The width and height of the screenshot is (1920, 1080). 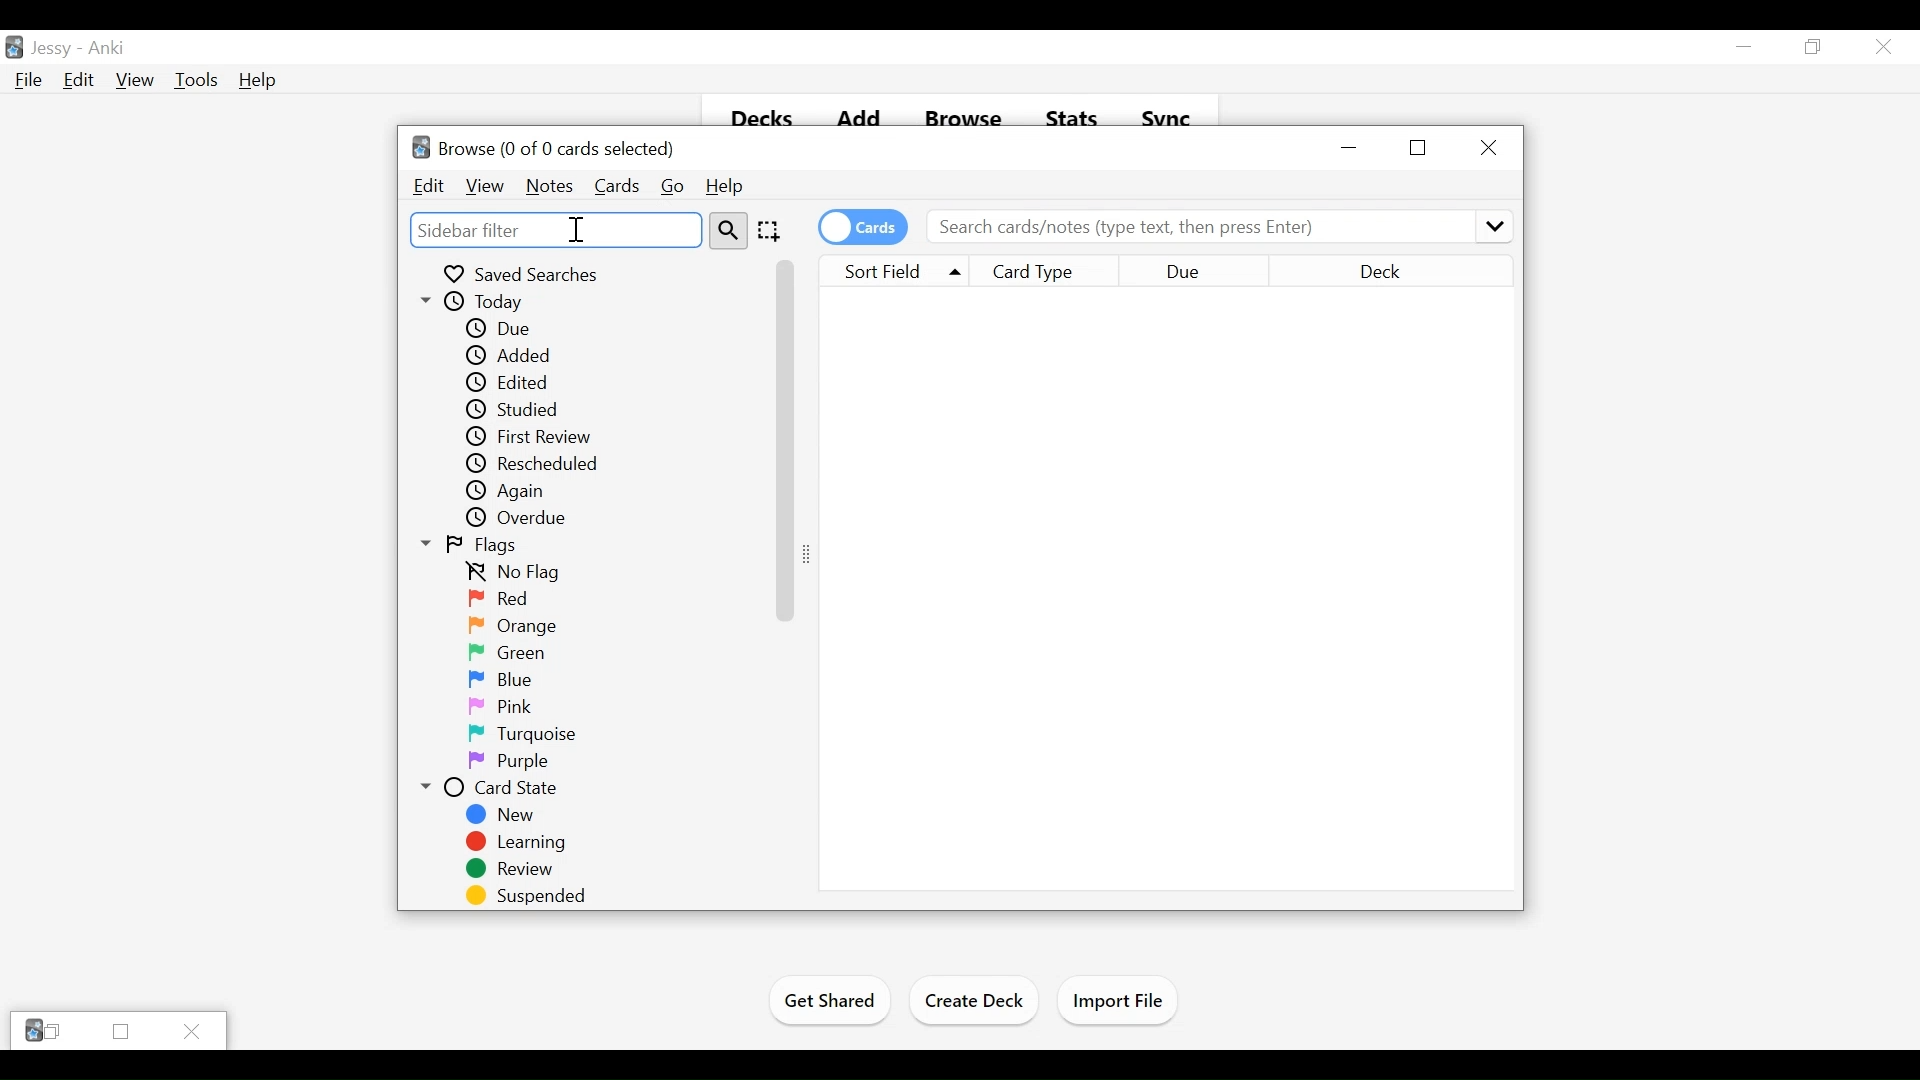 What do you see at coordinates (525, 518) in the screenshot?
I see `Overdue` at bounding box center [525, 518].